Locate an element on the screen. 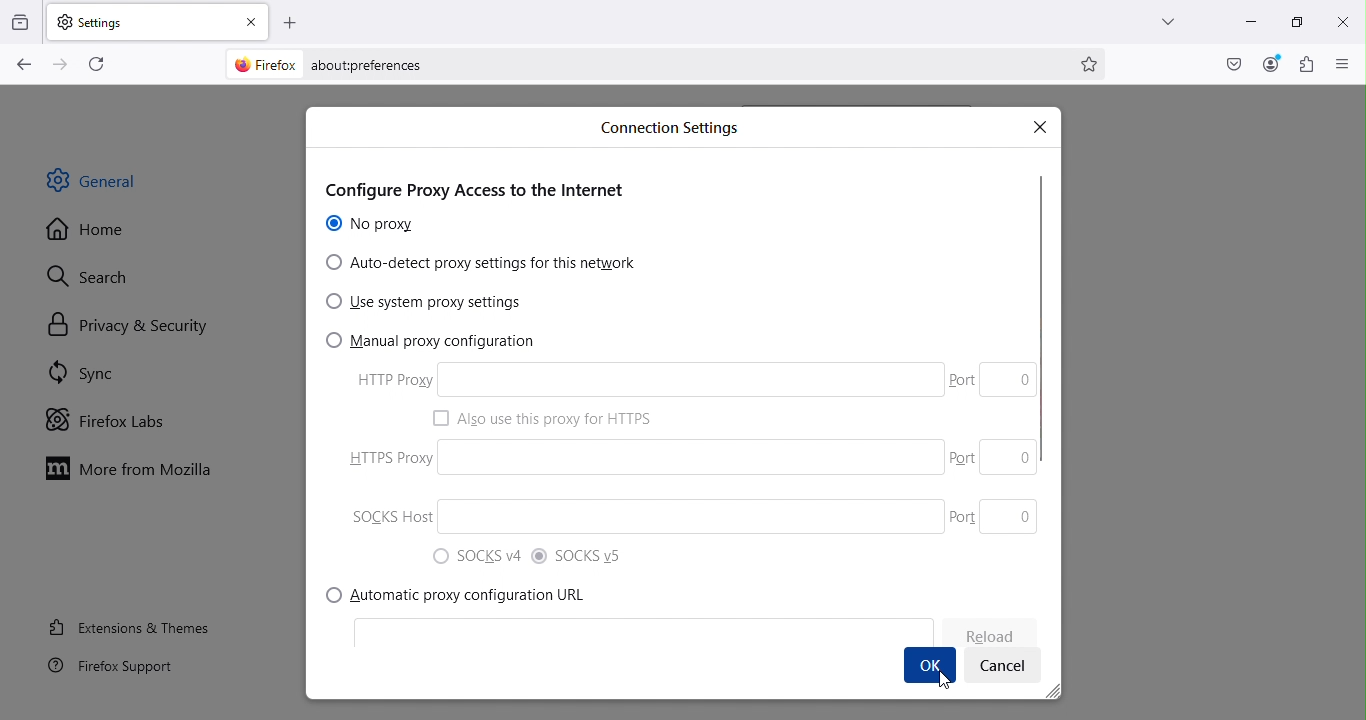  Also use this proxy HTTPS is located at coordinates (556, 417).